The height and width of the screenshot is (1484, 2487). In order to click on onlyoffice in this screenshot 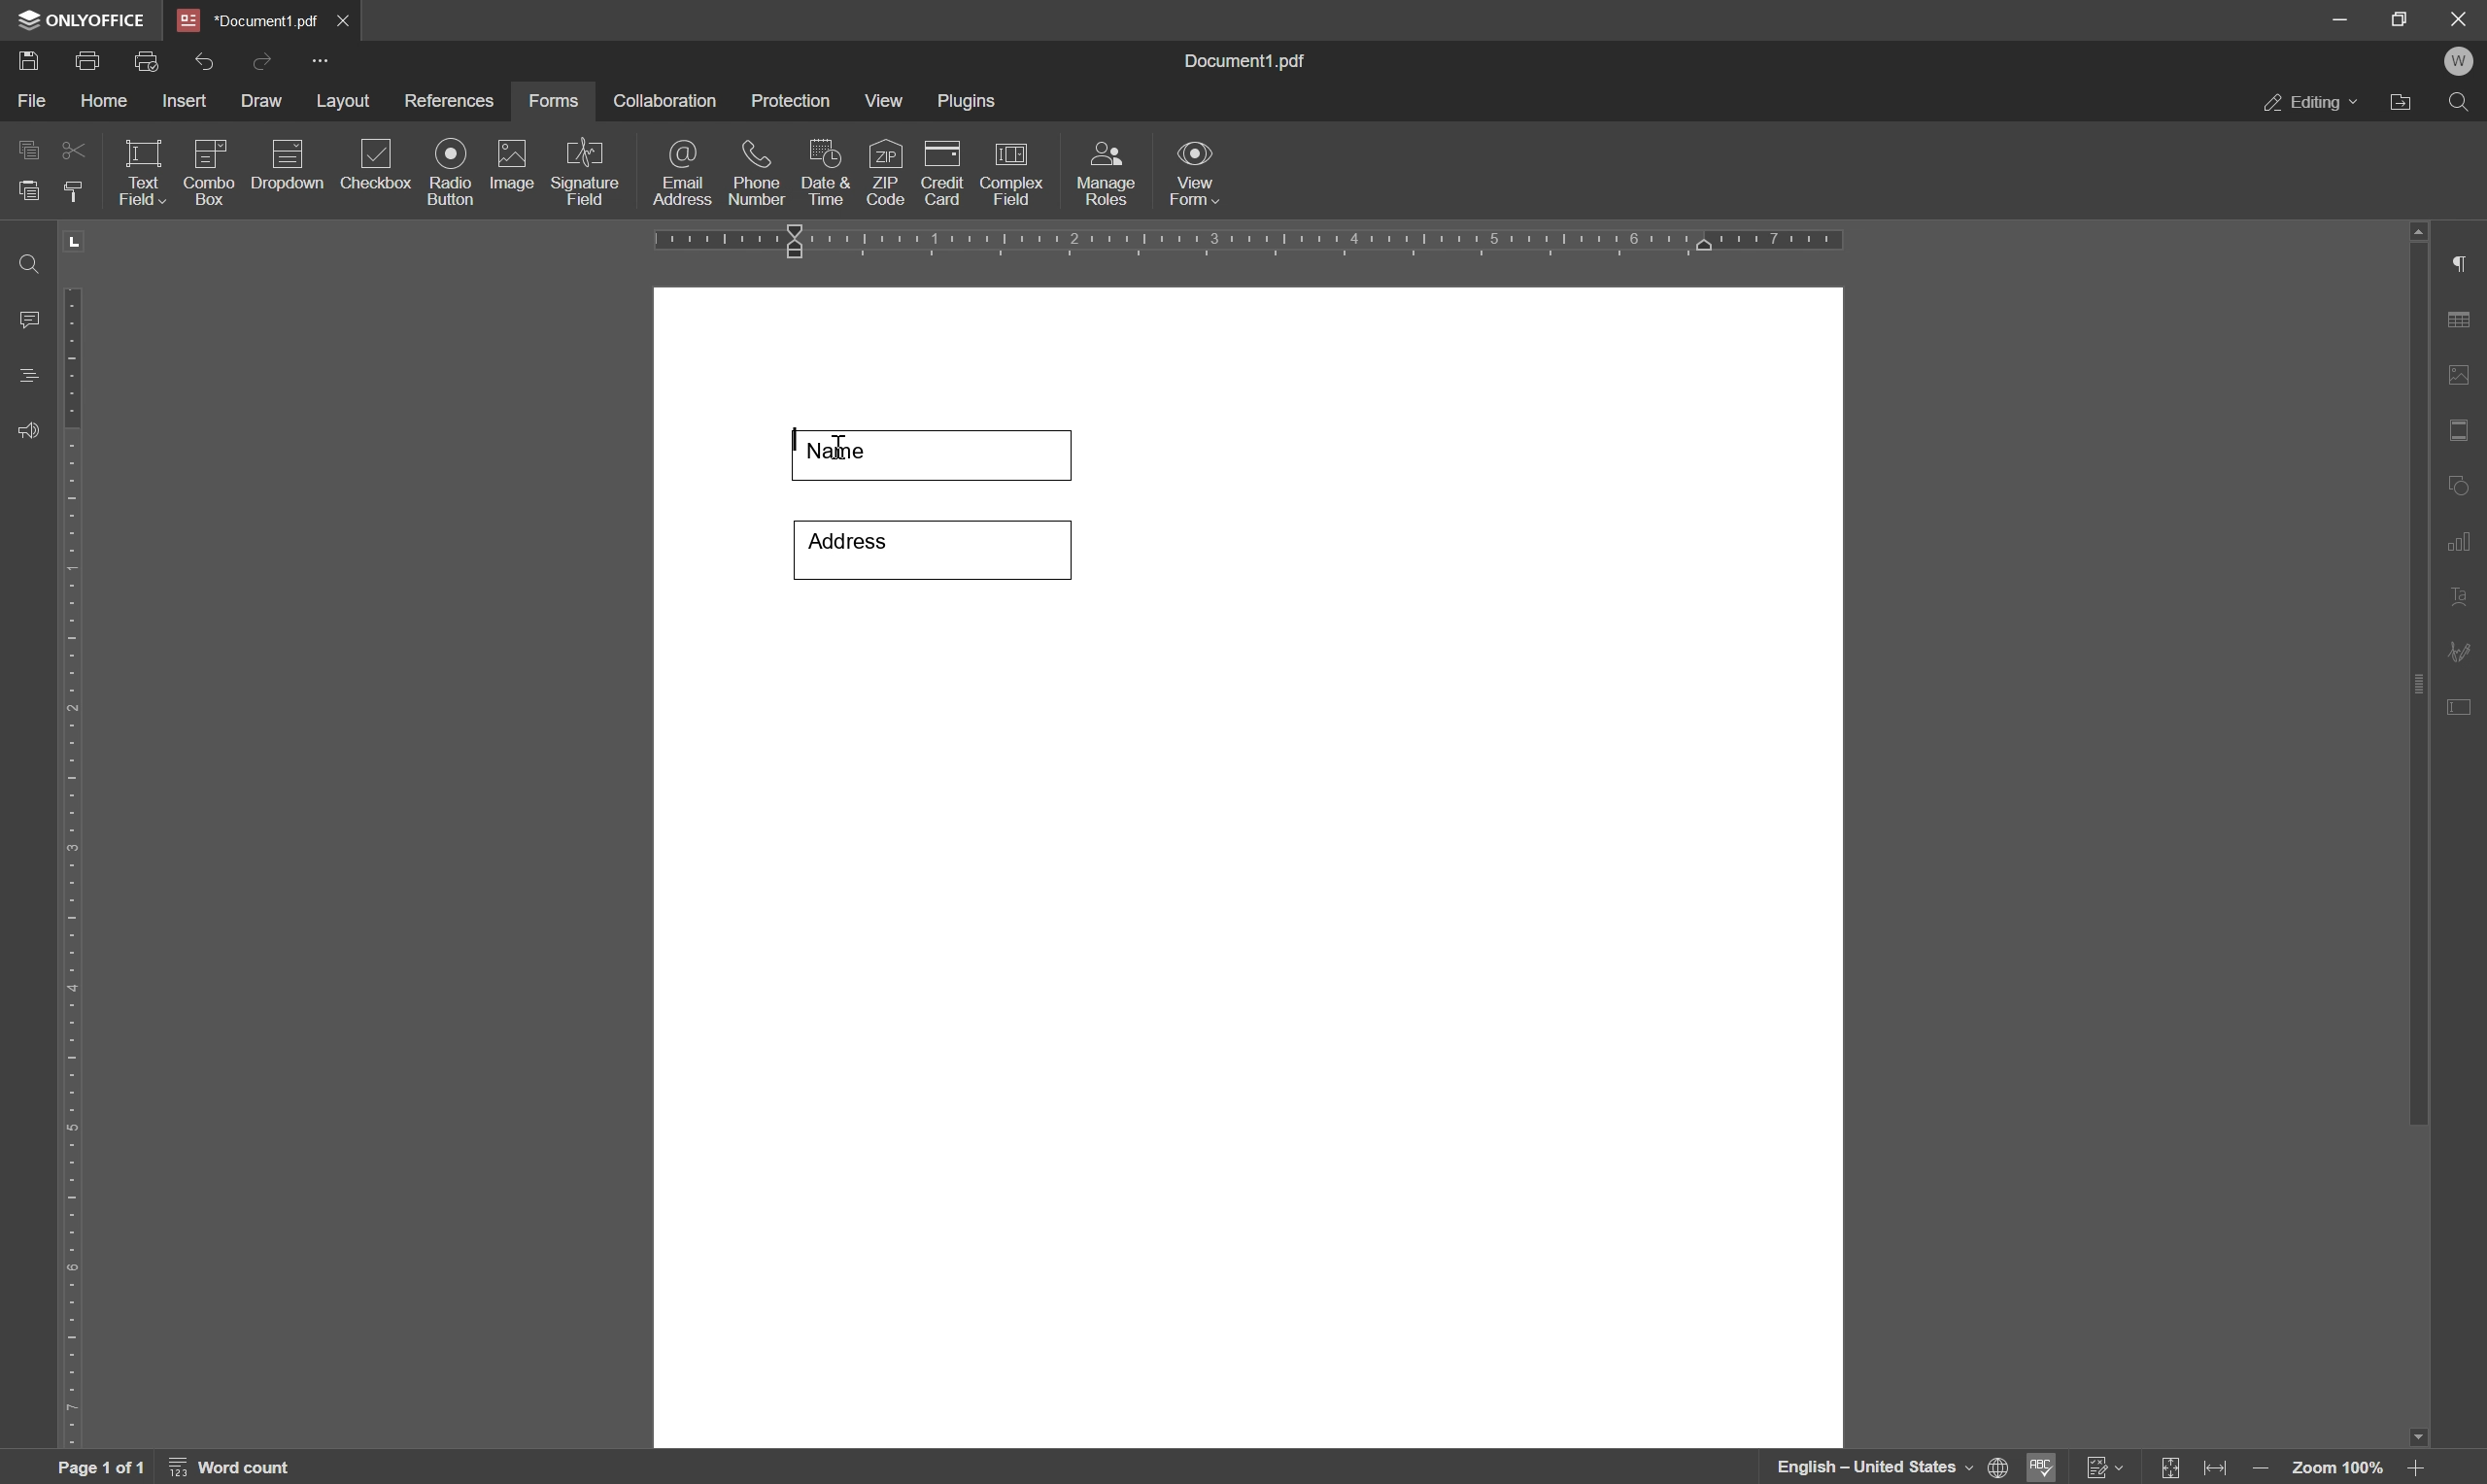, I will do `click(84, 21)`.